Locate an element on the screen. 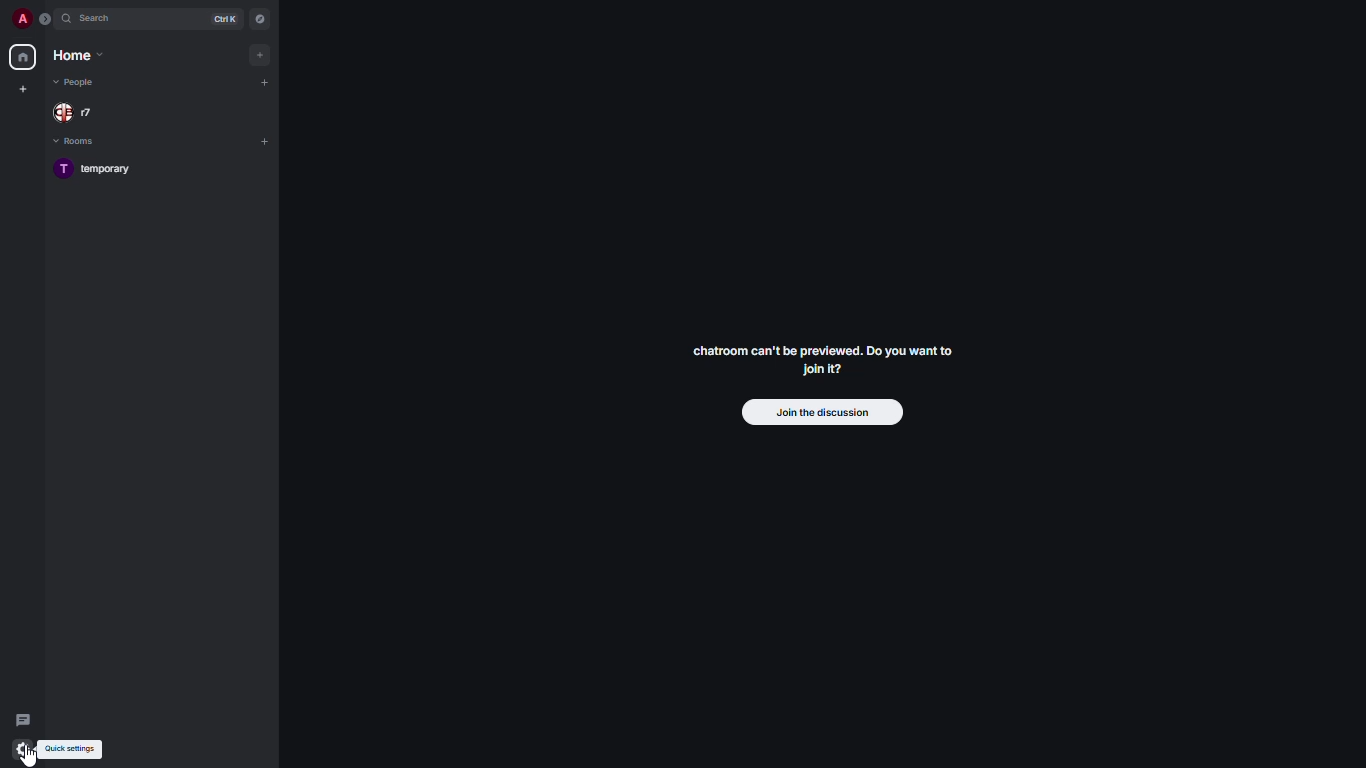 The height and width of the screenshot is (768, 1366). add is located at coordinates (266, 81).